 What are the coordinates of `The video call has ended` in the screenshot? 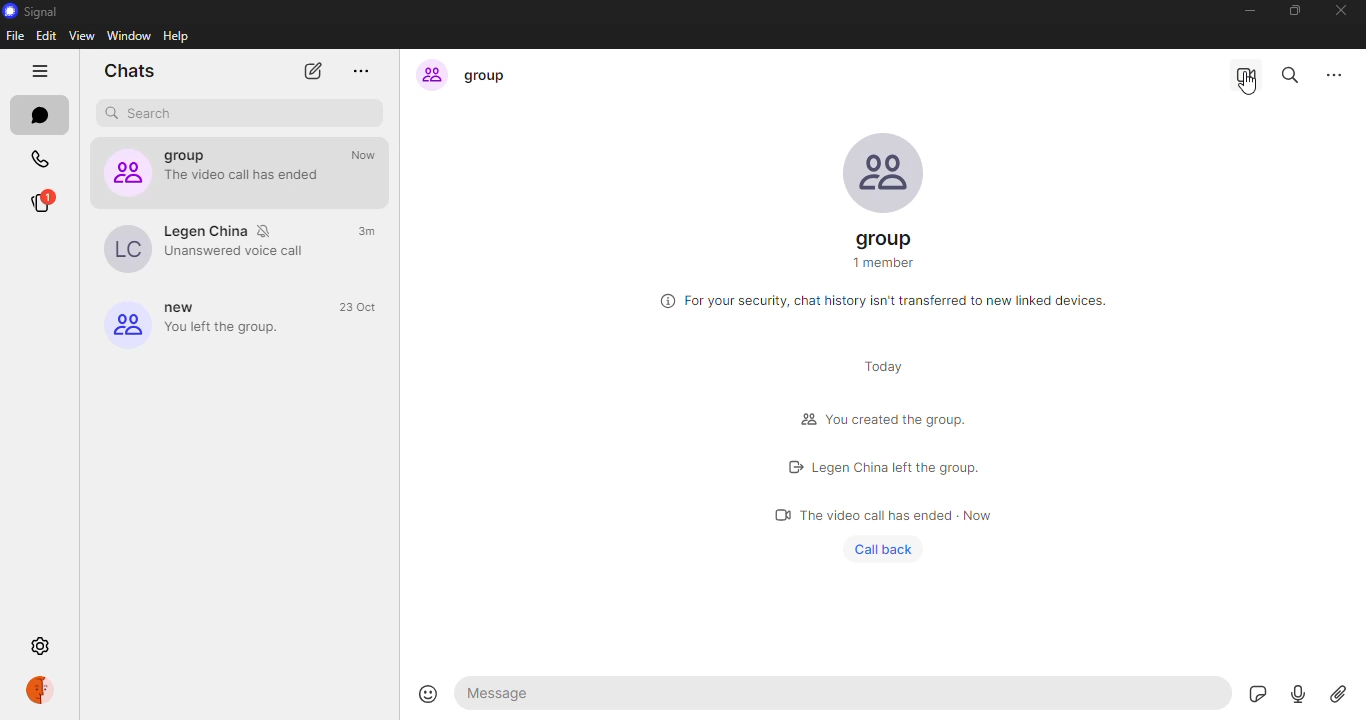 It's located at (249, 176).